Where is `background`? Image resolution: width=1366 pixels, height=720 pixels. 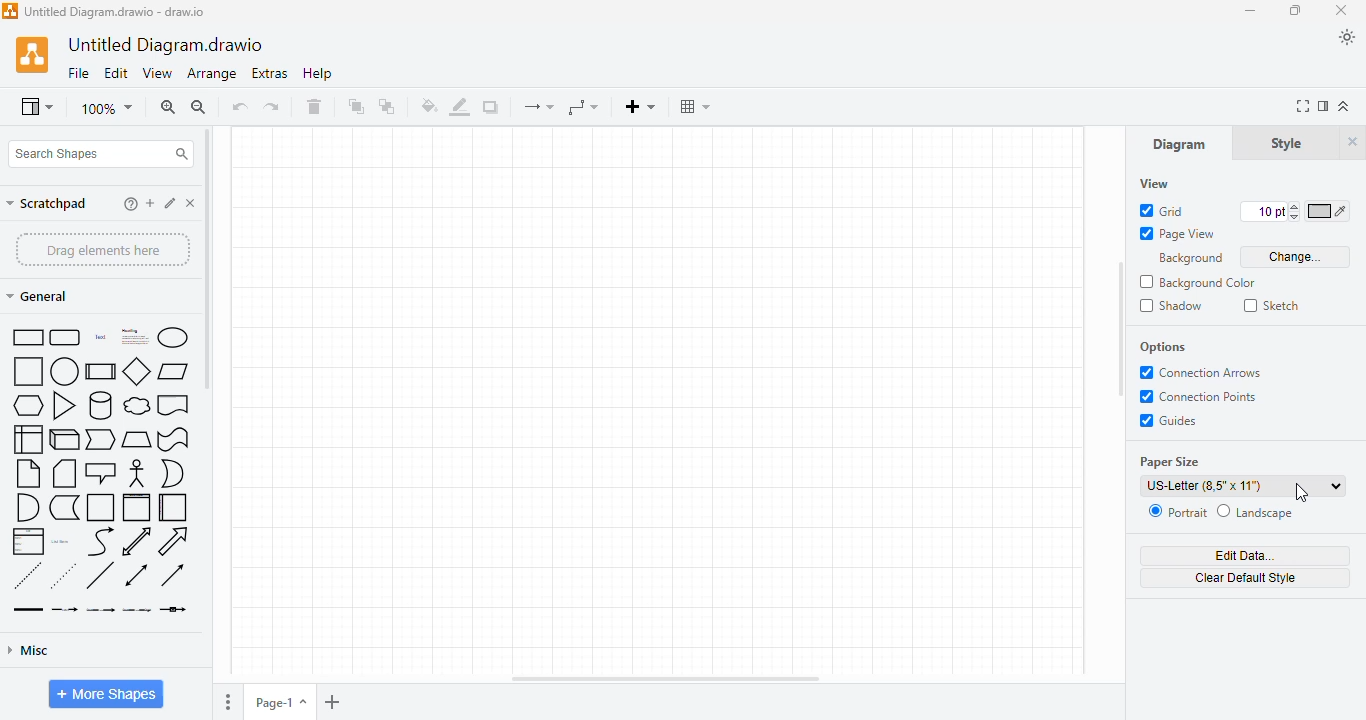
background is located at coordinates (1191, 259).